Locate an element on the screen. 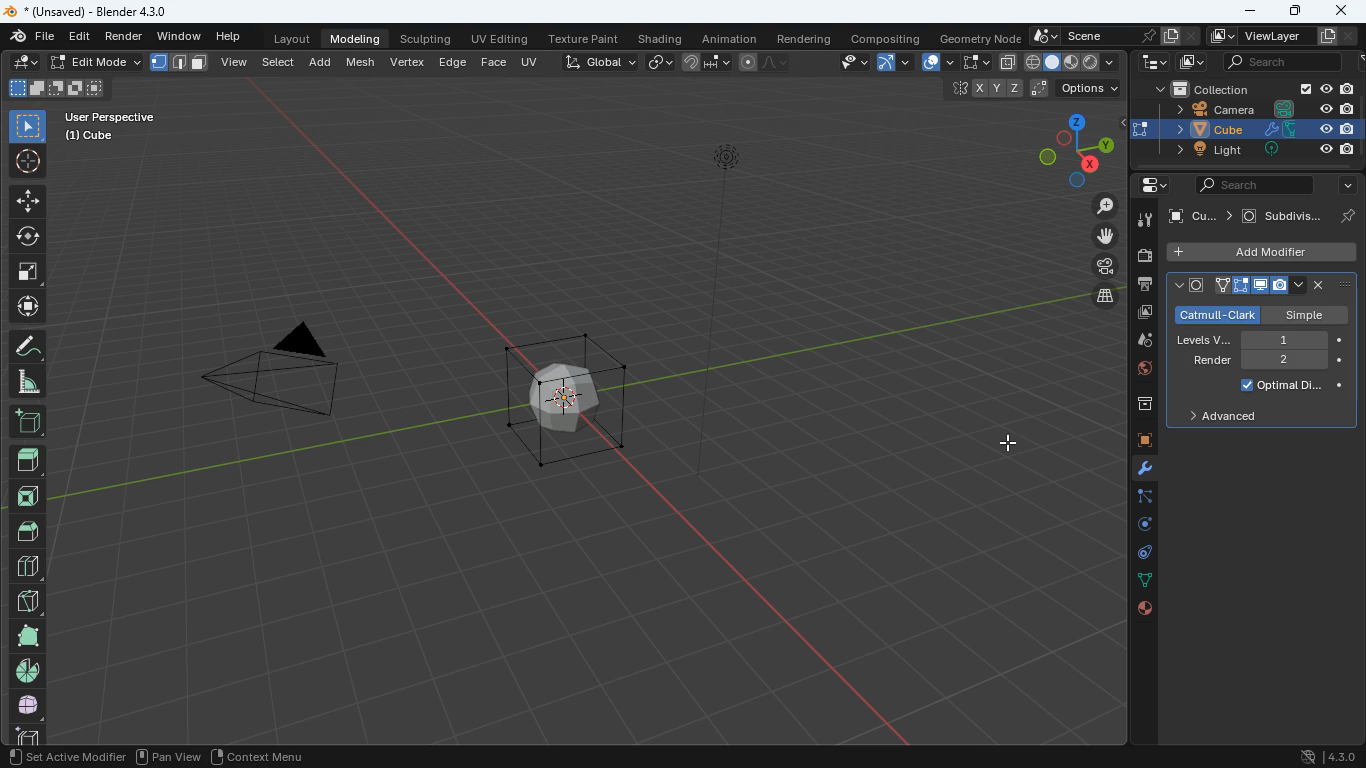 The width and height of the screenshot is (1366, 768). rotation is located at coordinates (1140, 525).